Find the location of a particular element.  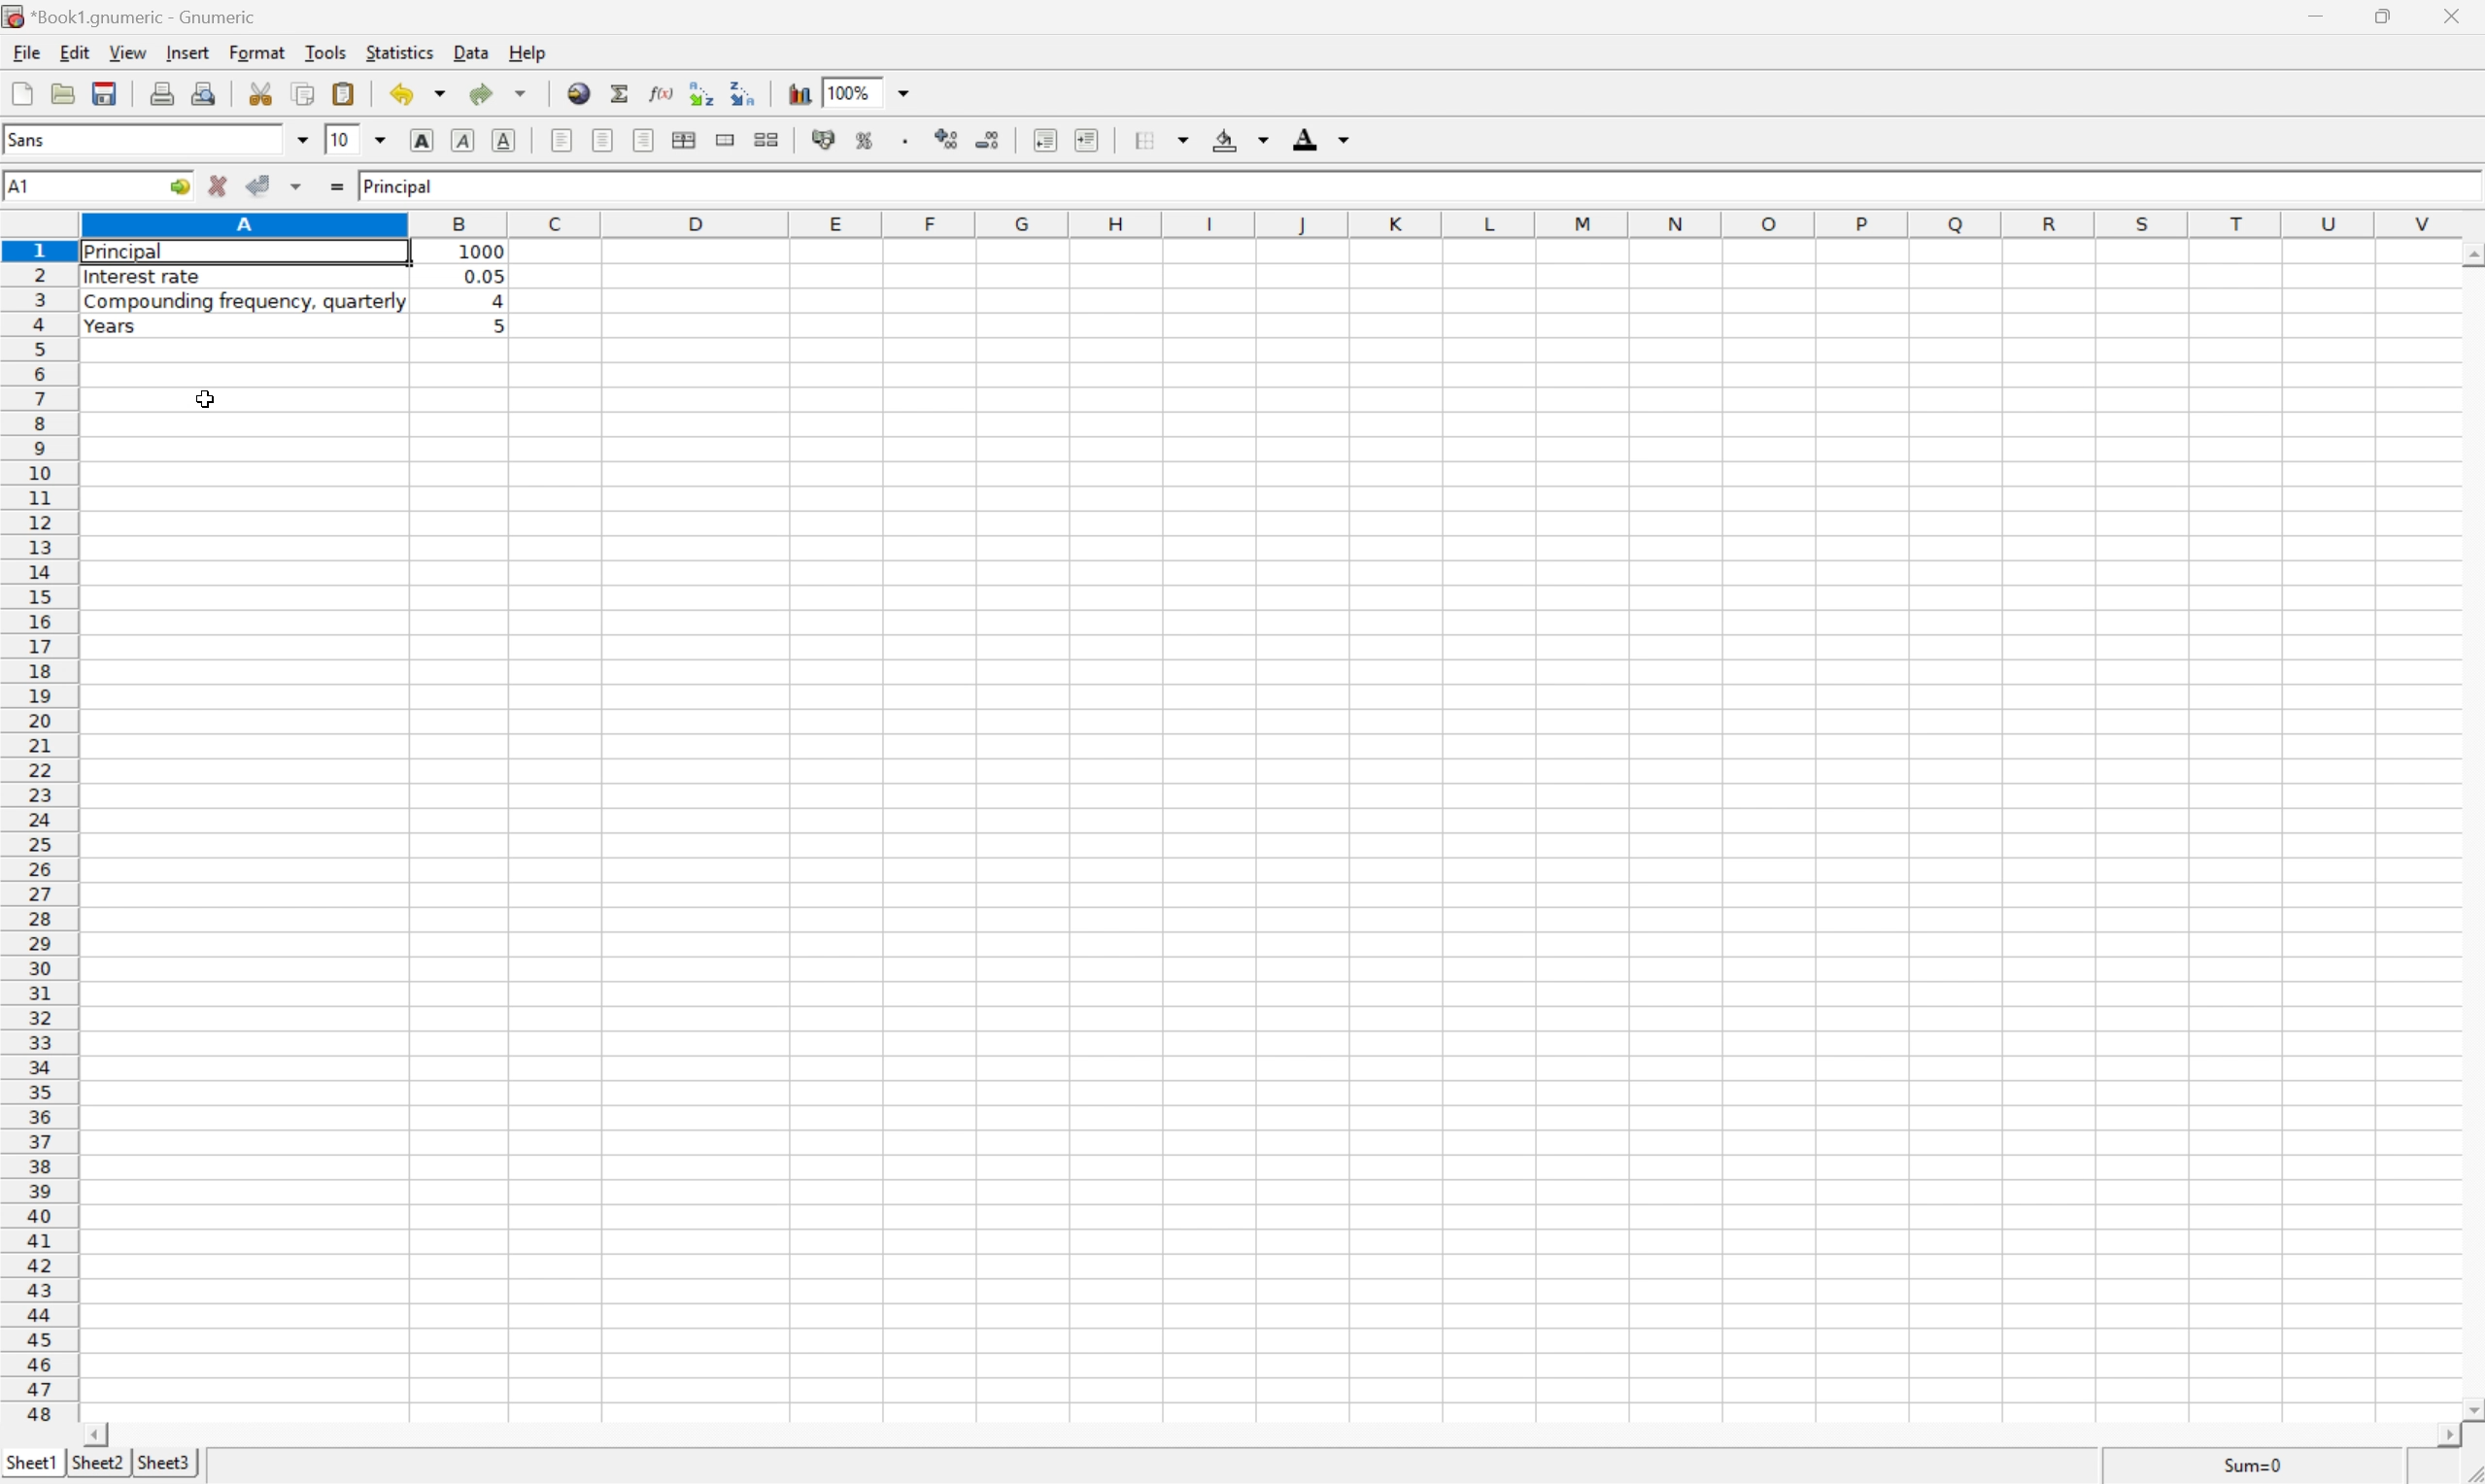

scroll right is located at coordinates (2445, 1441).